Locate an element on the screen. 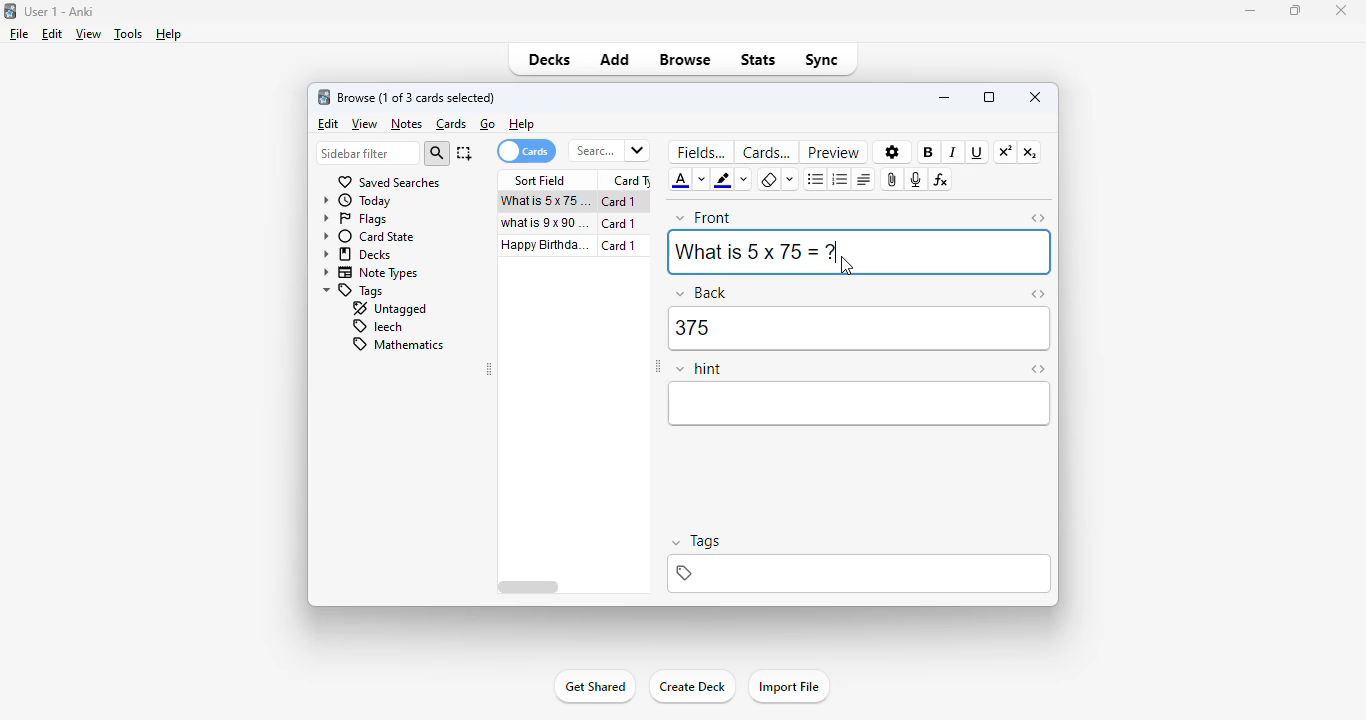 The height and width of the screenshot is (720, 1366). options is located at coordinates (890, 151).